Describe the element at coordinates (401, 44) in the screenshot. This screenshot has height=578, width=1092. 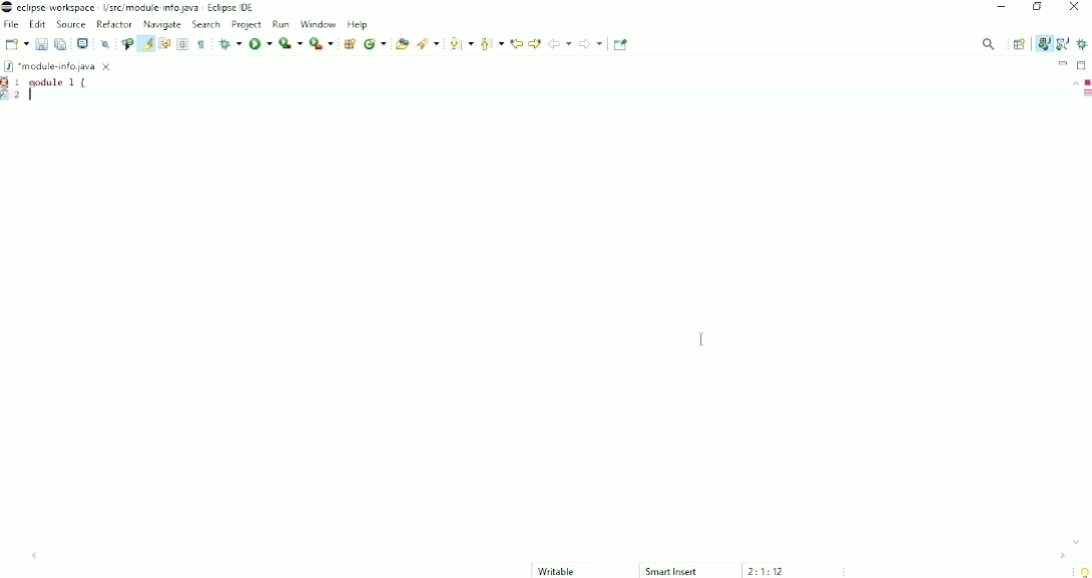
I see `Open Type` at that location.